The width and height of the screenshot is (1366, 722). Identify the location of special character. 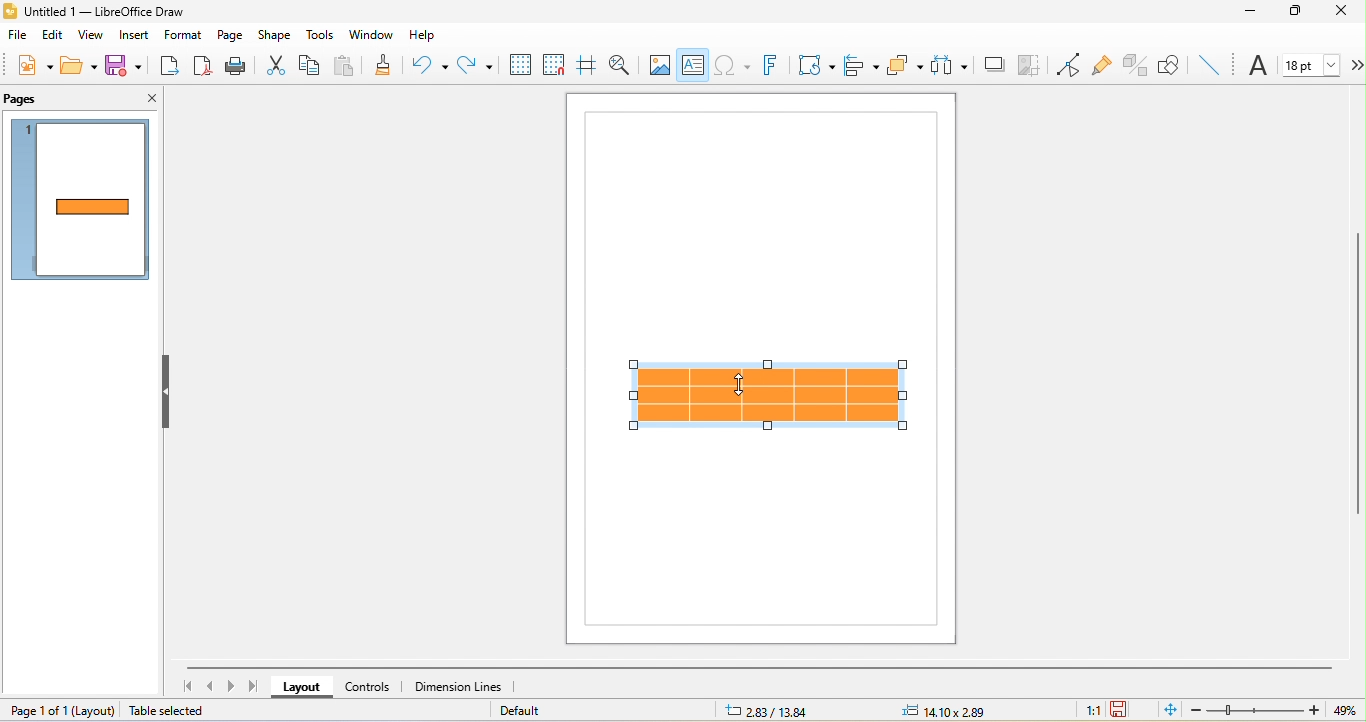
(732, 65).